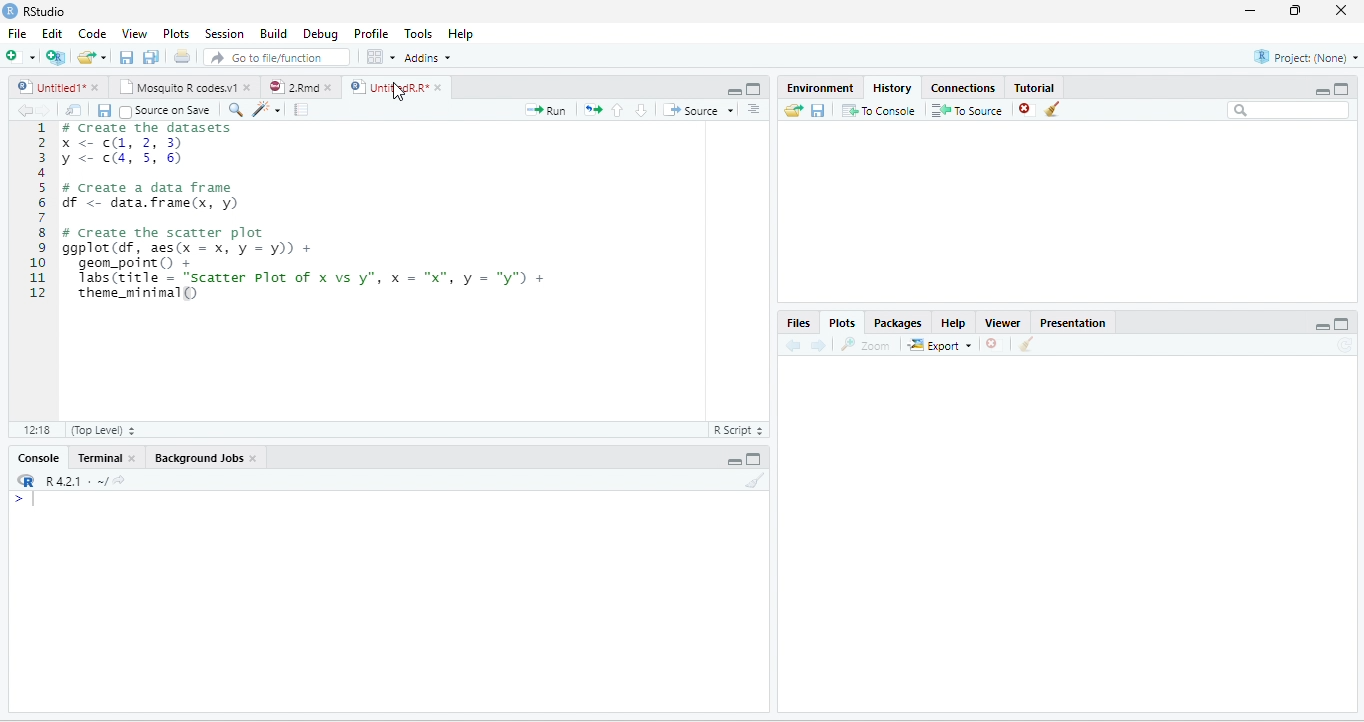 This screenshot has height=722, width=1364. I want to click on close, so click(438, 87).